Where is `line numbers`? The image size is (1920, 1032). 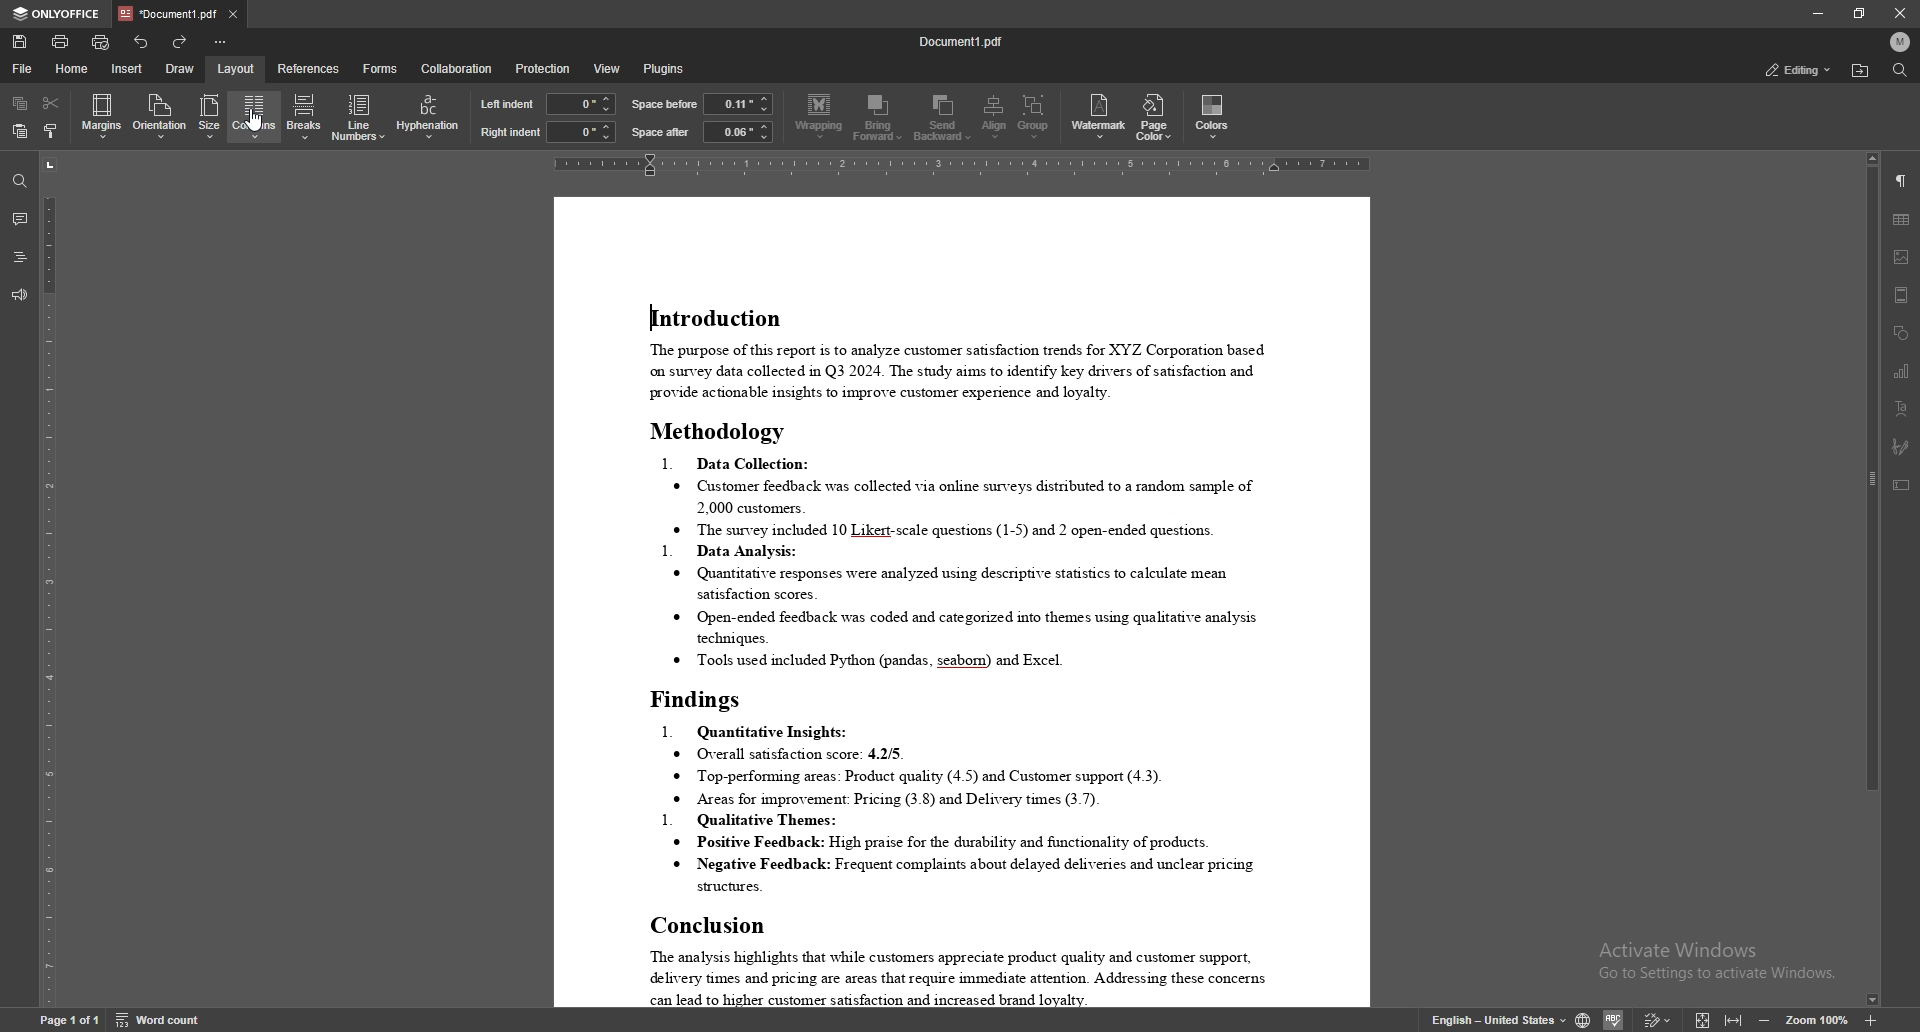 line numbers is located at coordinates (360, 117).